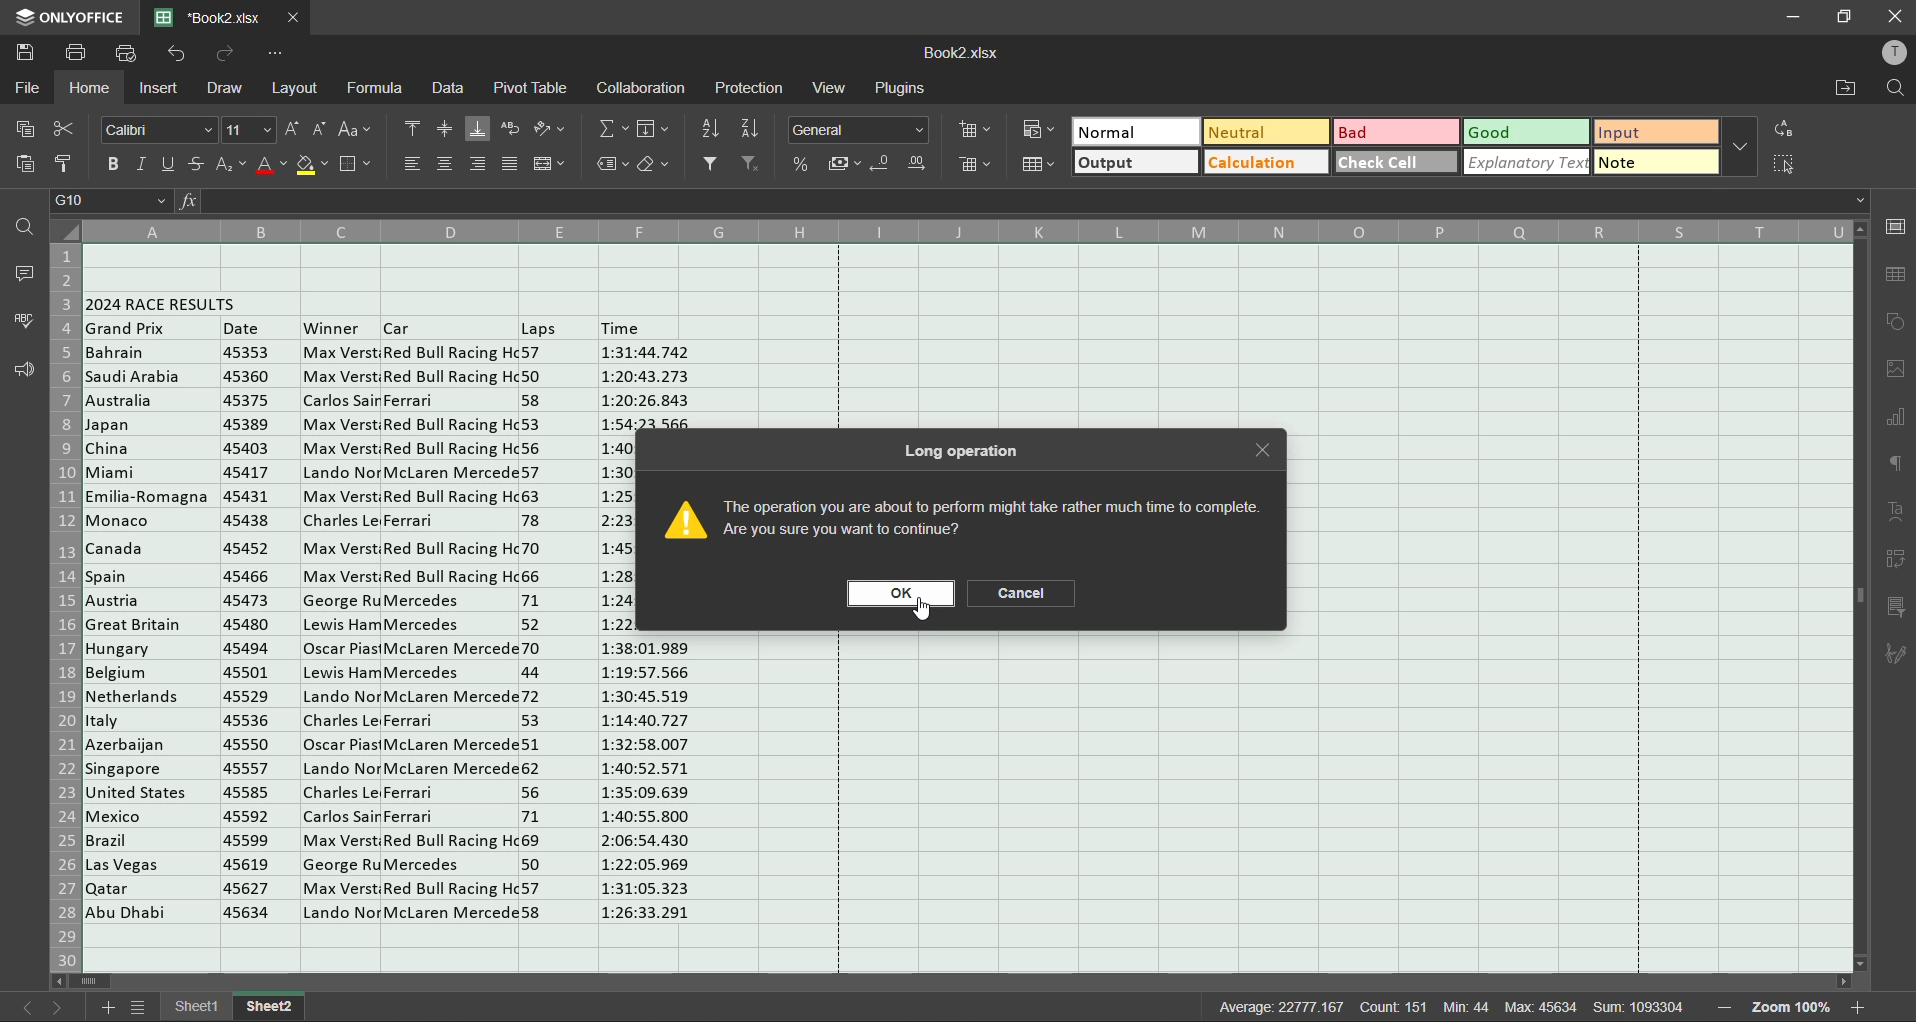  Describe the element at coordinates (1784, 169) in the screenshot. I see `select cells` at that location.